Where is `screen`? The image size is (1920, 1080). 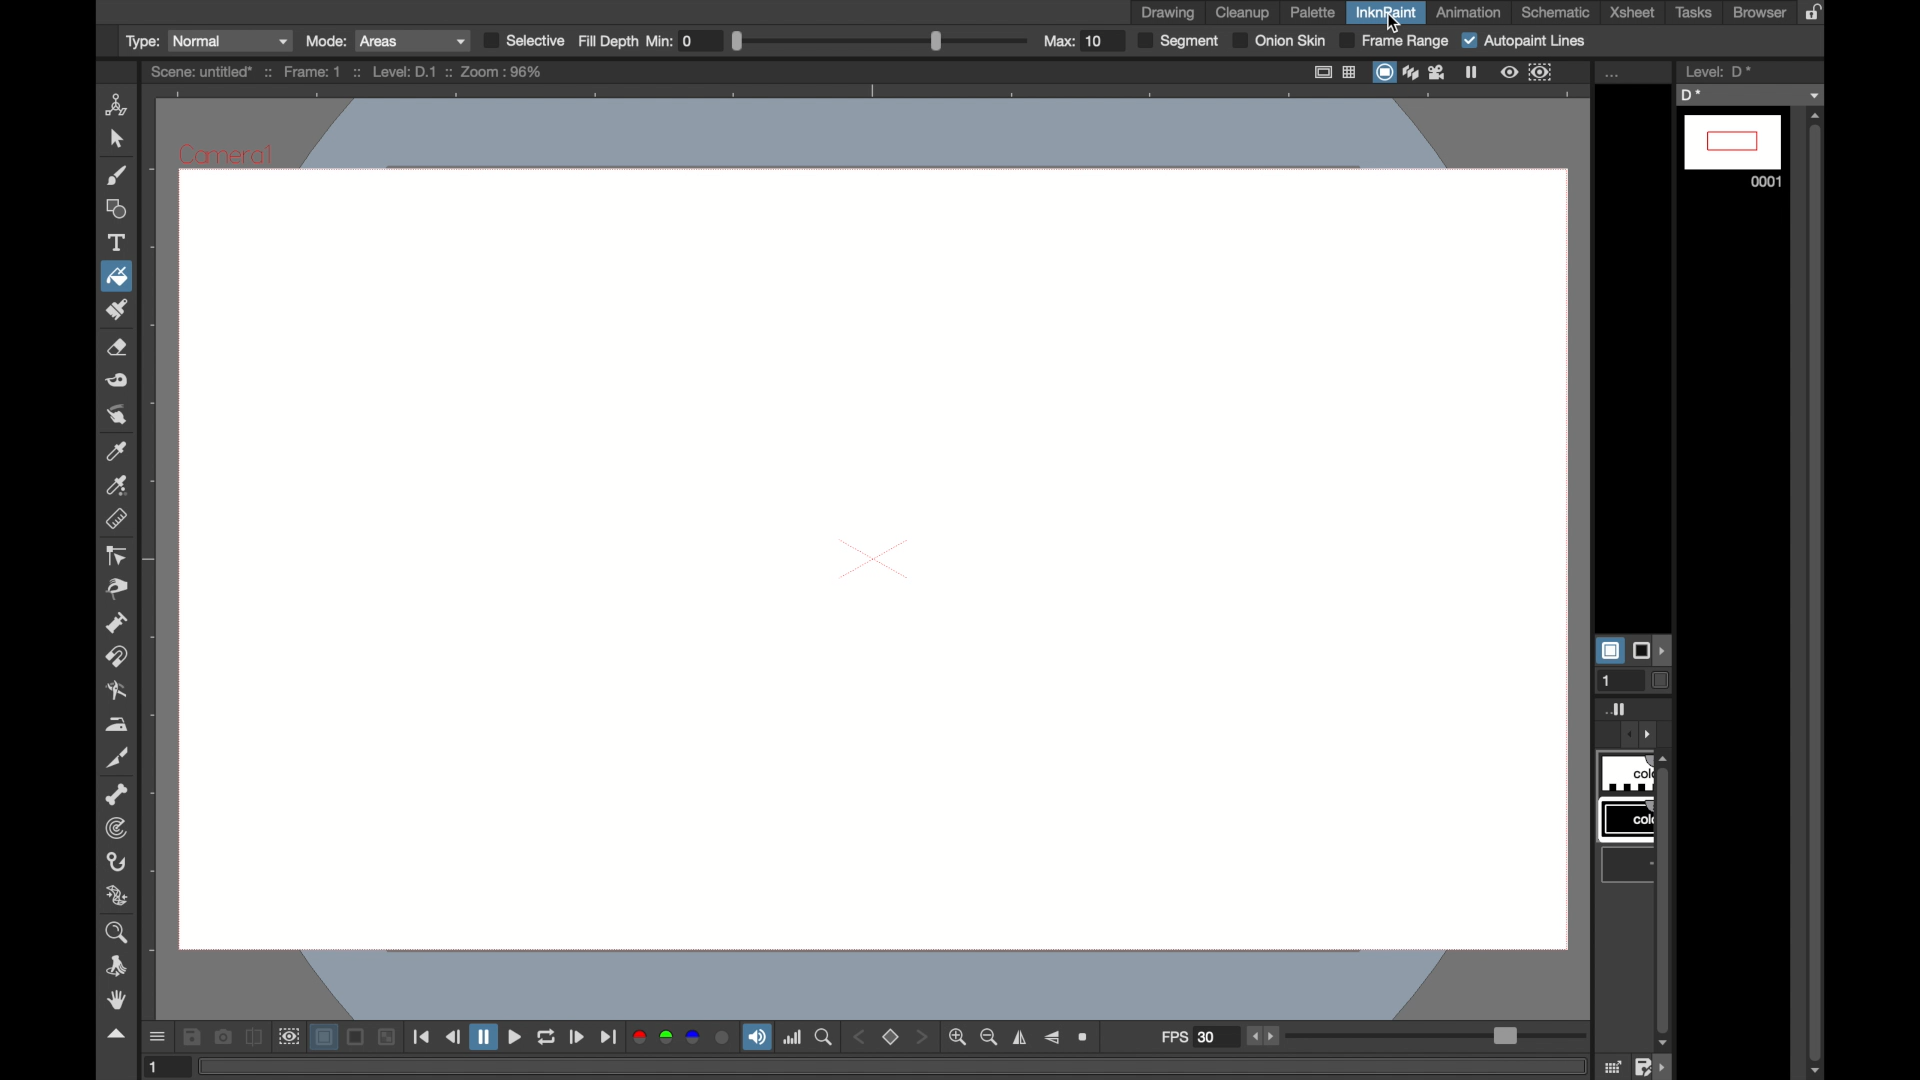
screen is located at coordinates (1383, 72).